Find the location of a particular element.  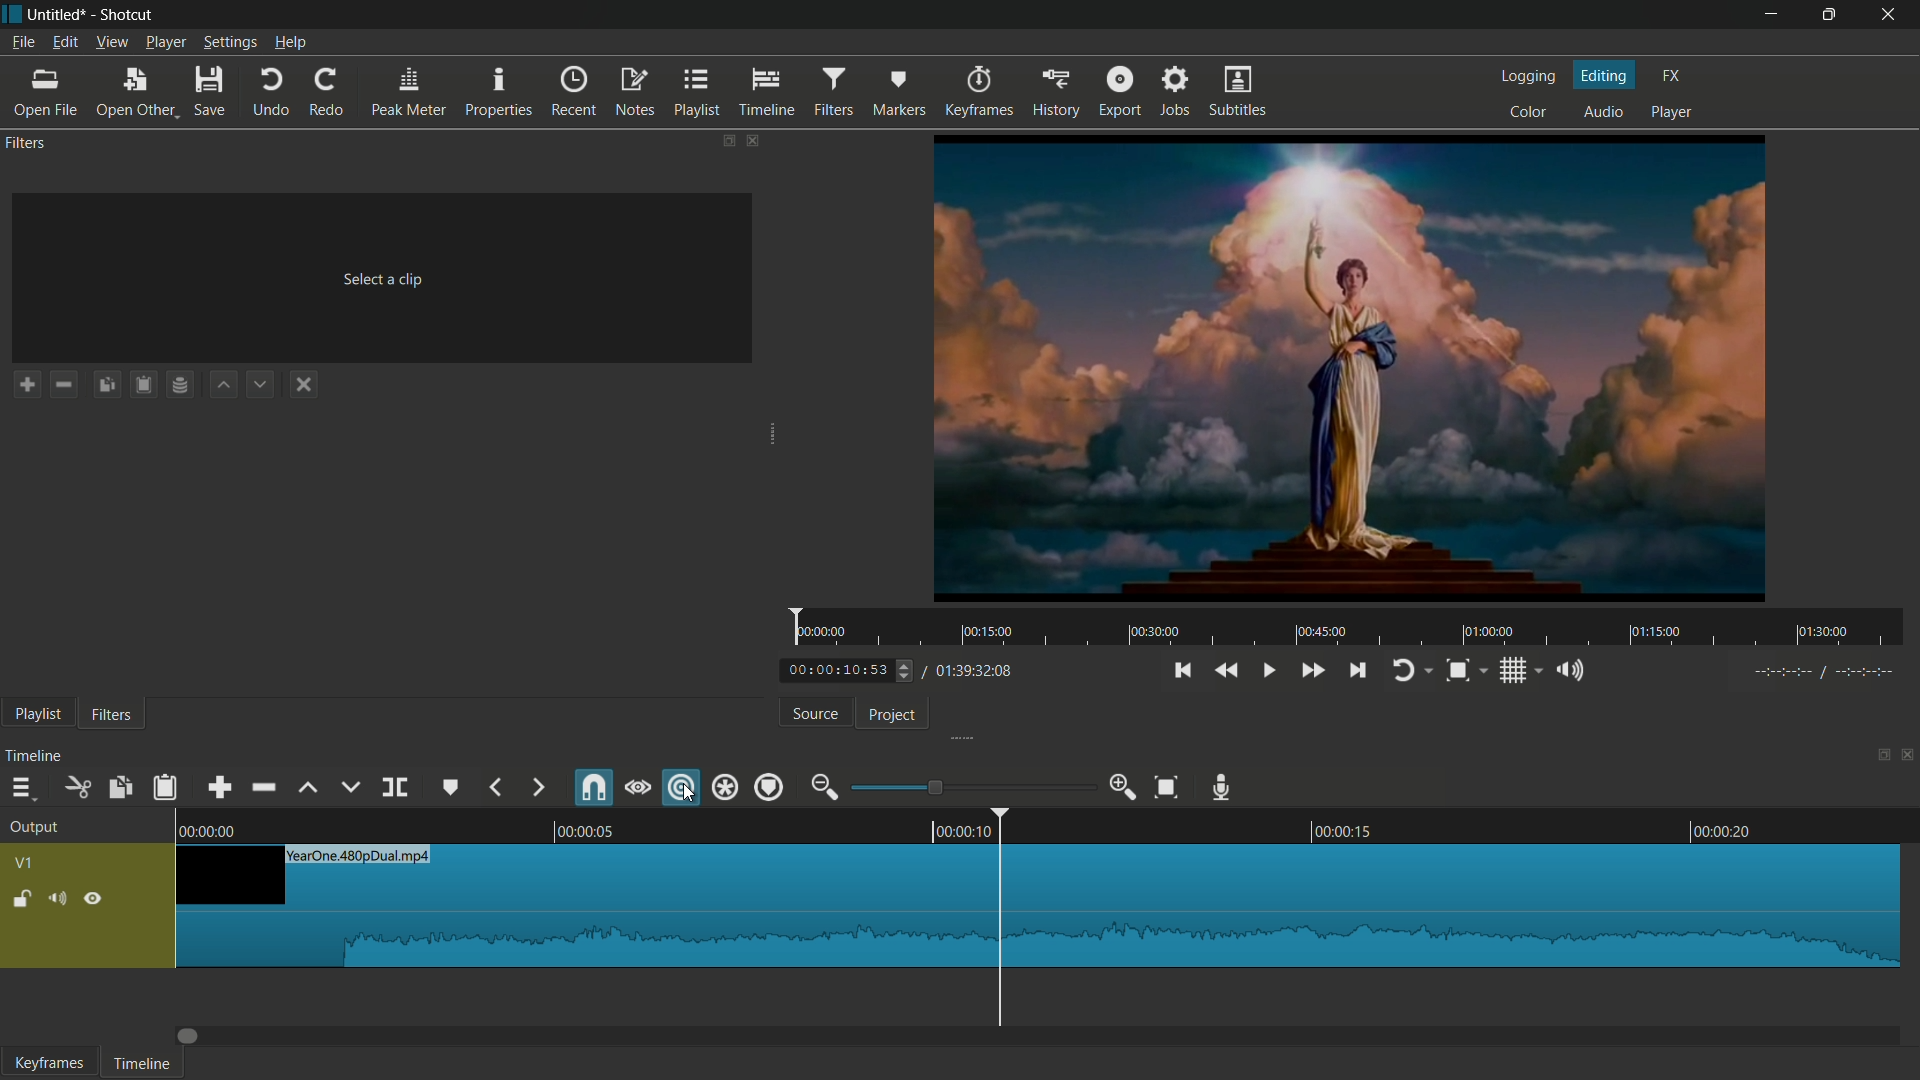

select clip is located at coordinates (386, 279).